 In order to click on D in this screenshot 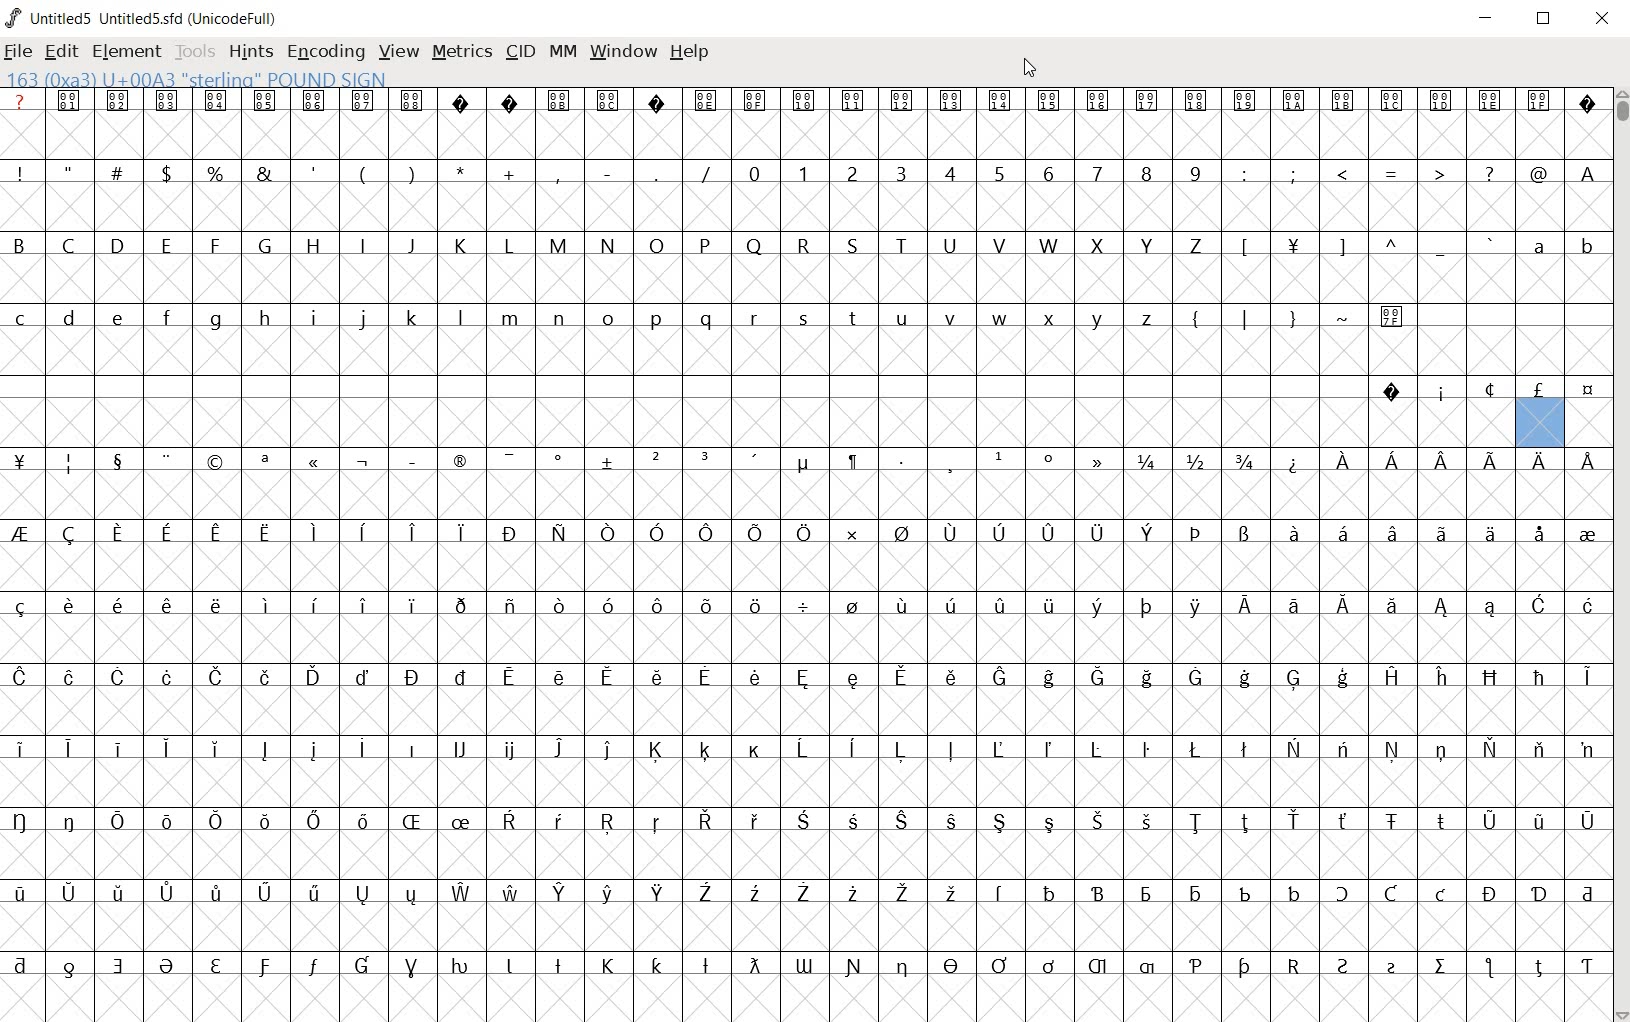, I will do `click(116, 244)`.